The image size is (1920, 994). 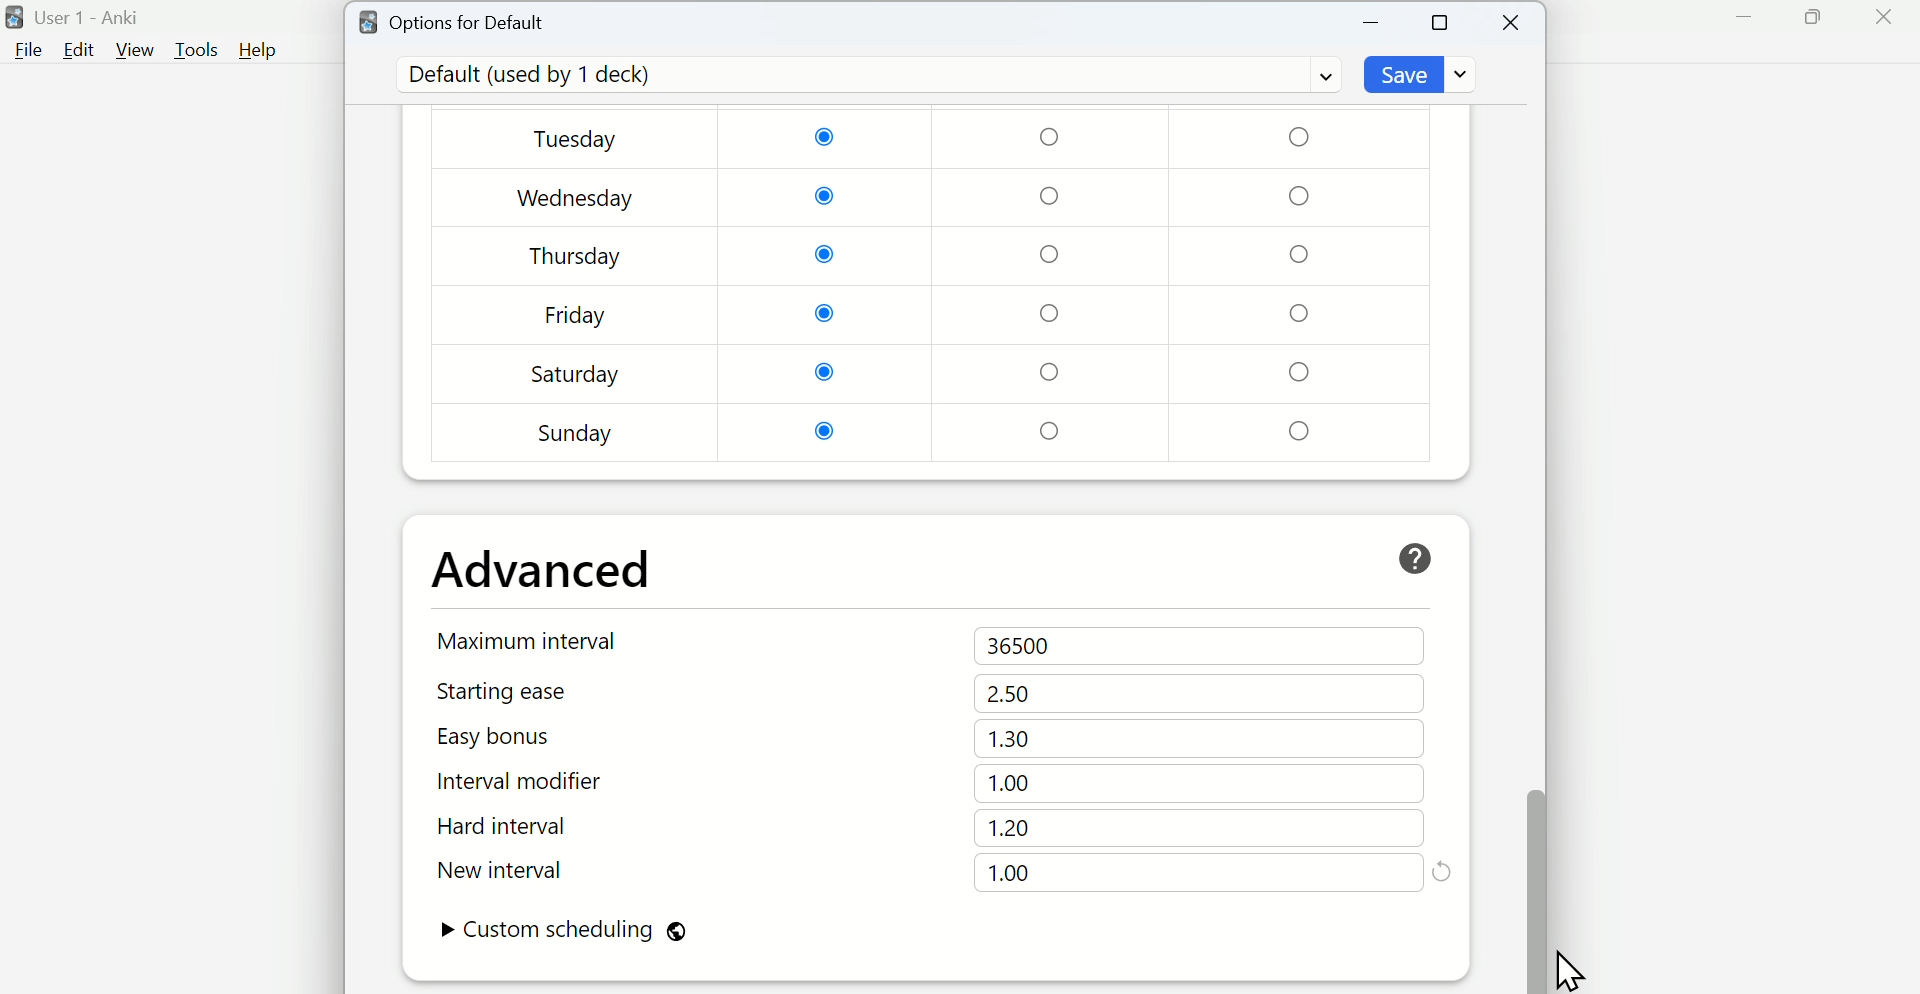 I want to click on View, so click(x=135, y=50).